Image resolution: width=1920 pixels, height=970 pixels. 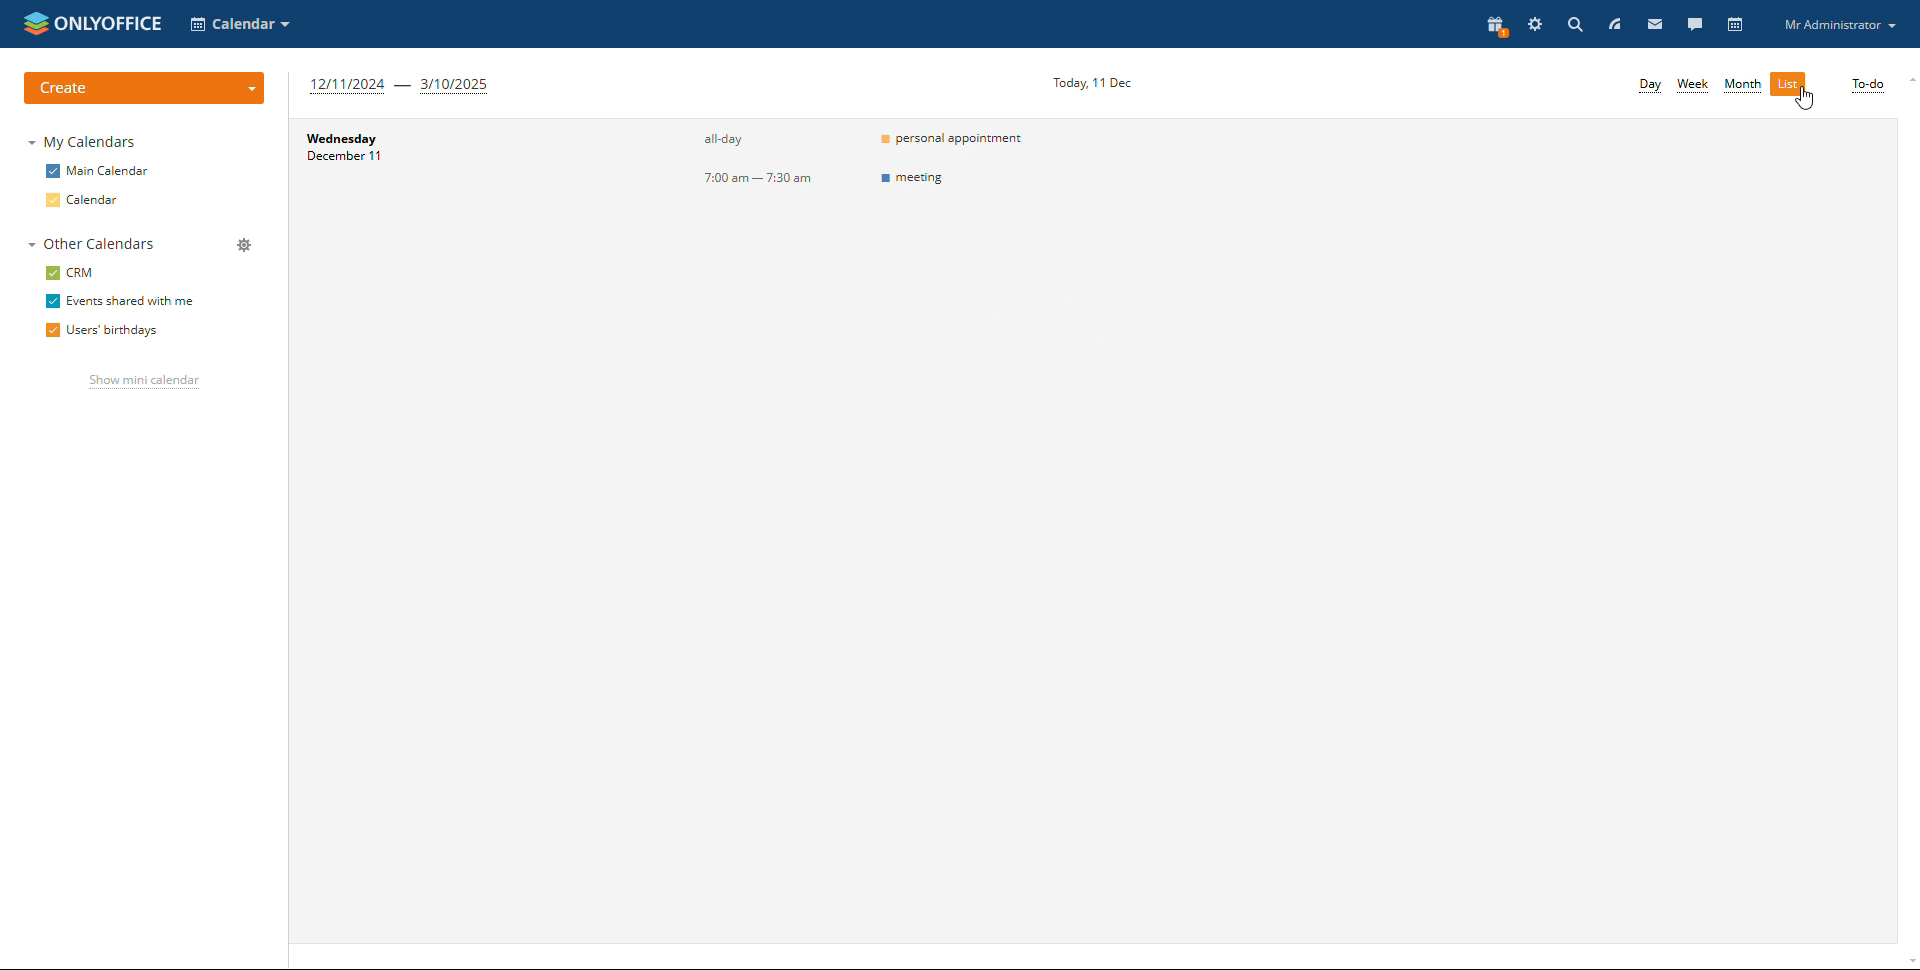 What do you see at coordinates (1908, 80) in the screenshot?
I see `scroll up` at bounding box center [1908, 80].